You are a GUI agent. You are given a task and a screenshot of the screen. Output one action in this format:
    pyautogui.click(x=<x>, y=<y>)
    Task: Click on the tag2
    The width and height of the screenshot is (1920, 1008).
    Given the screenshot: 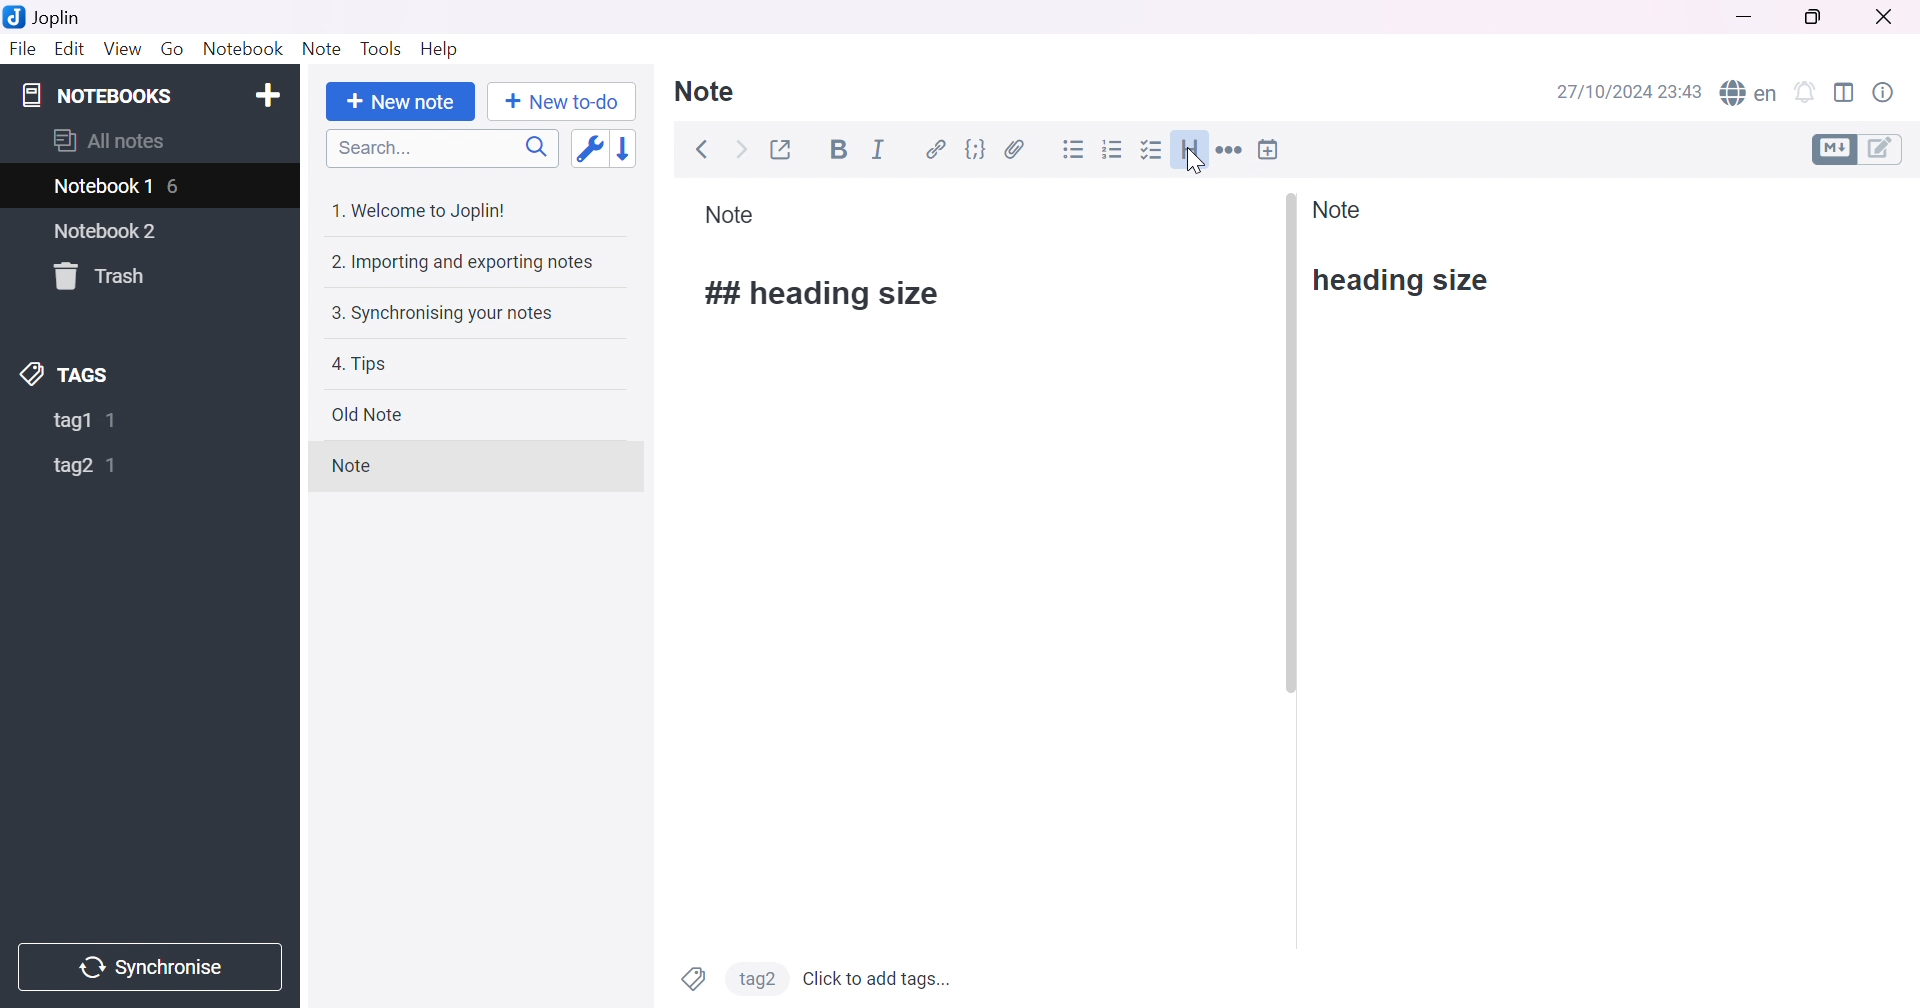 What is the action you would take?
    pyautogui.click(x=757, y=977)
    